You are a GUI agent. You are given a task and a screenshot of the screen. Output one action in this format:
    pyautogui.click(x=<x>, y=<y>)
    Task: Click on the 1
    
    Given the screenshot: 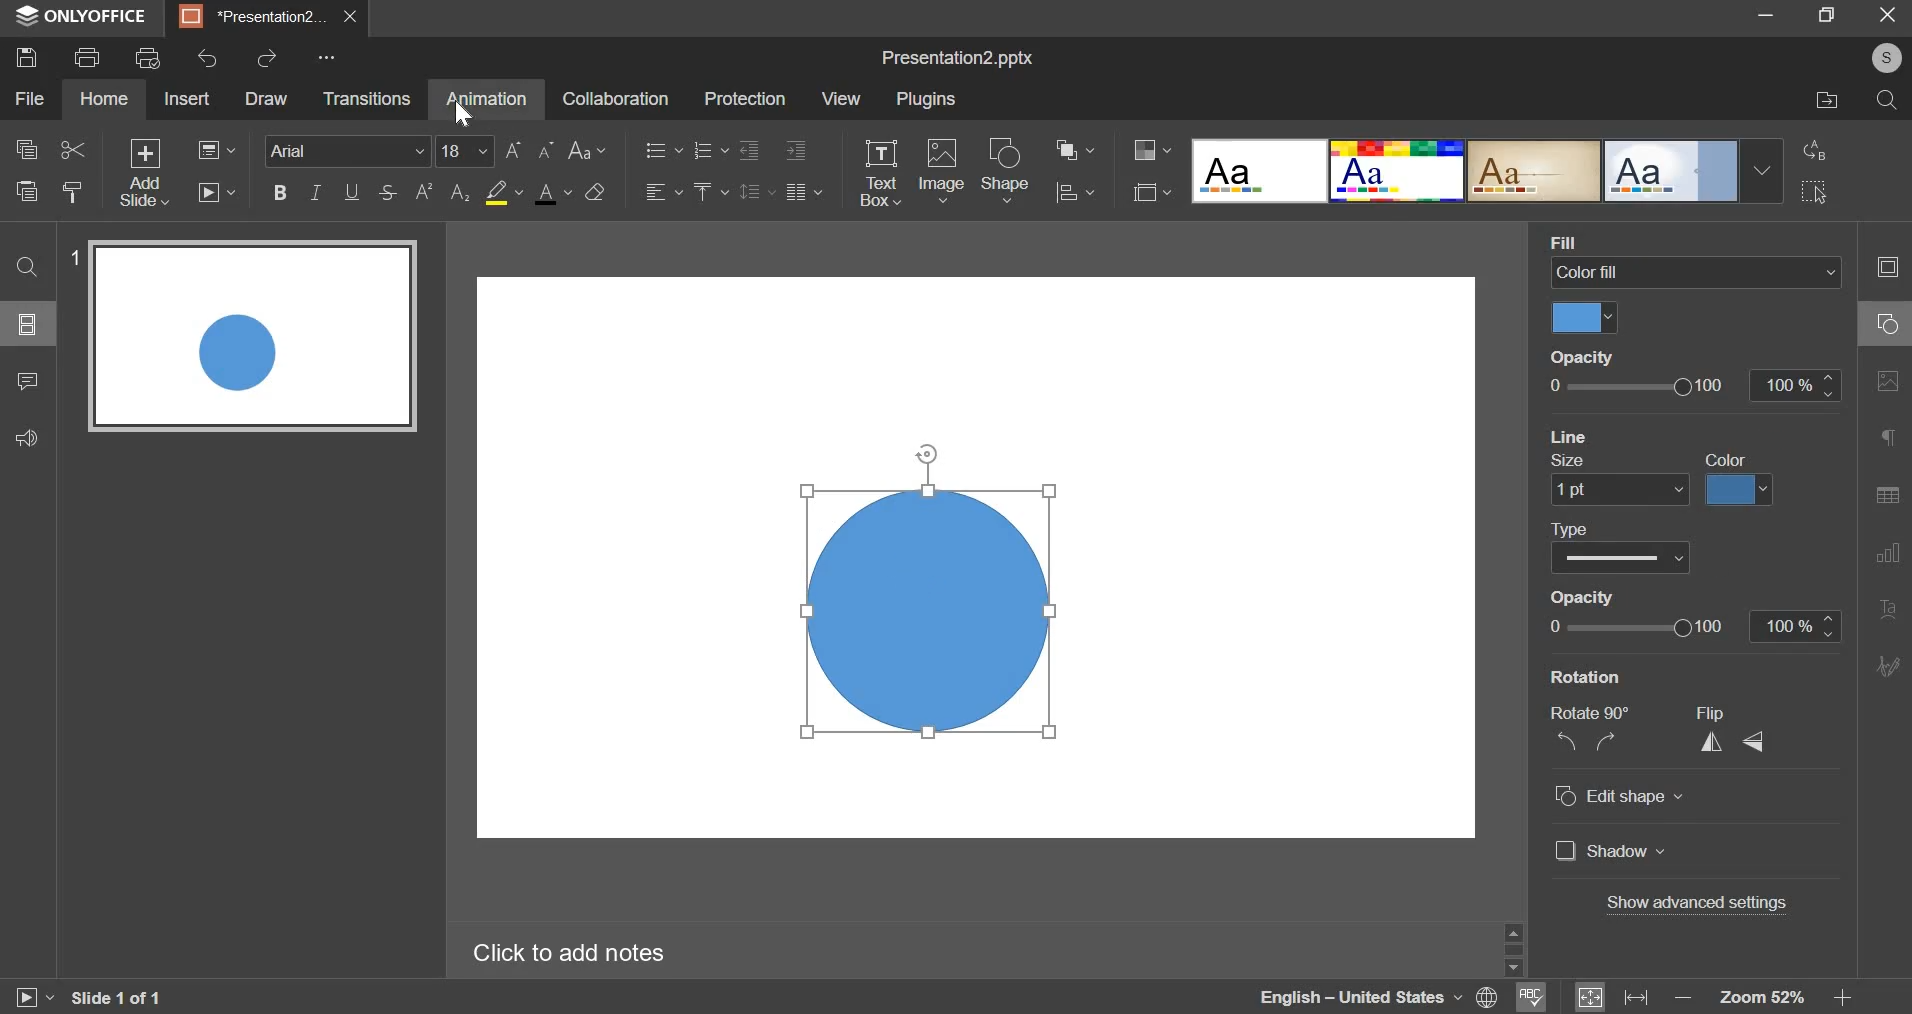 What is the action you would take?
    pyautogui.click(x=77, y=256)
    